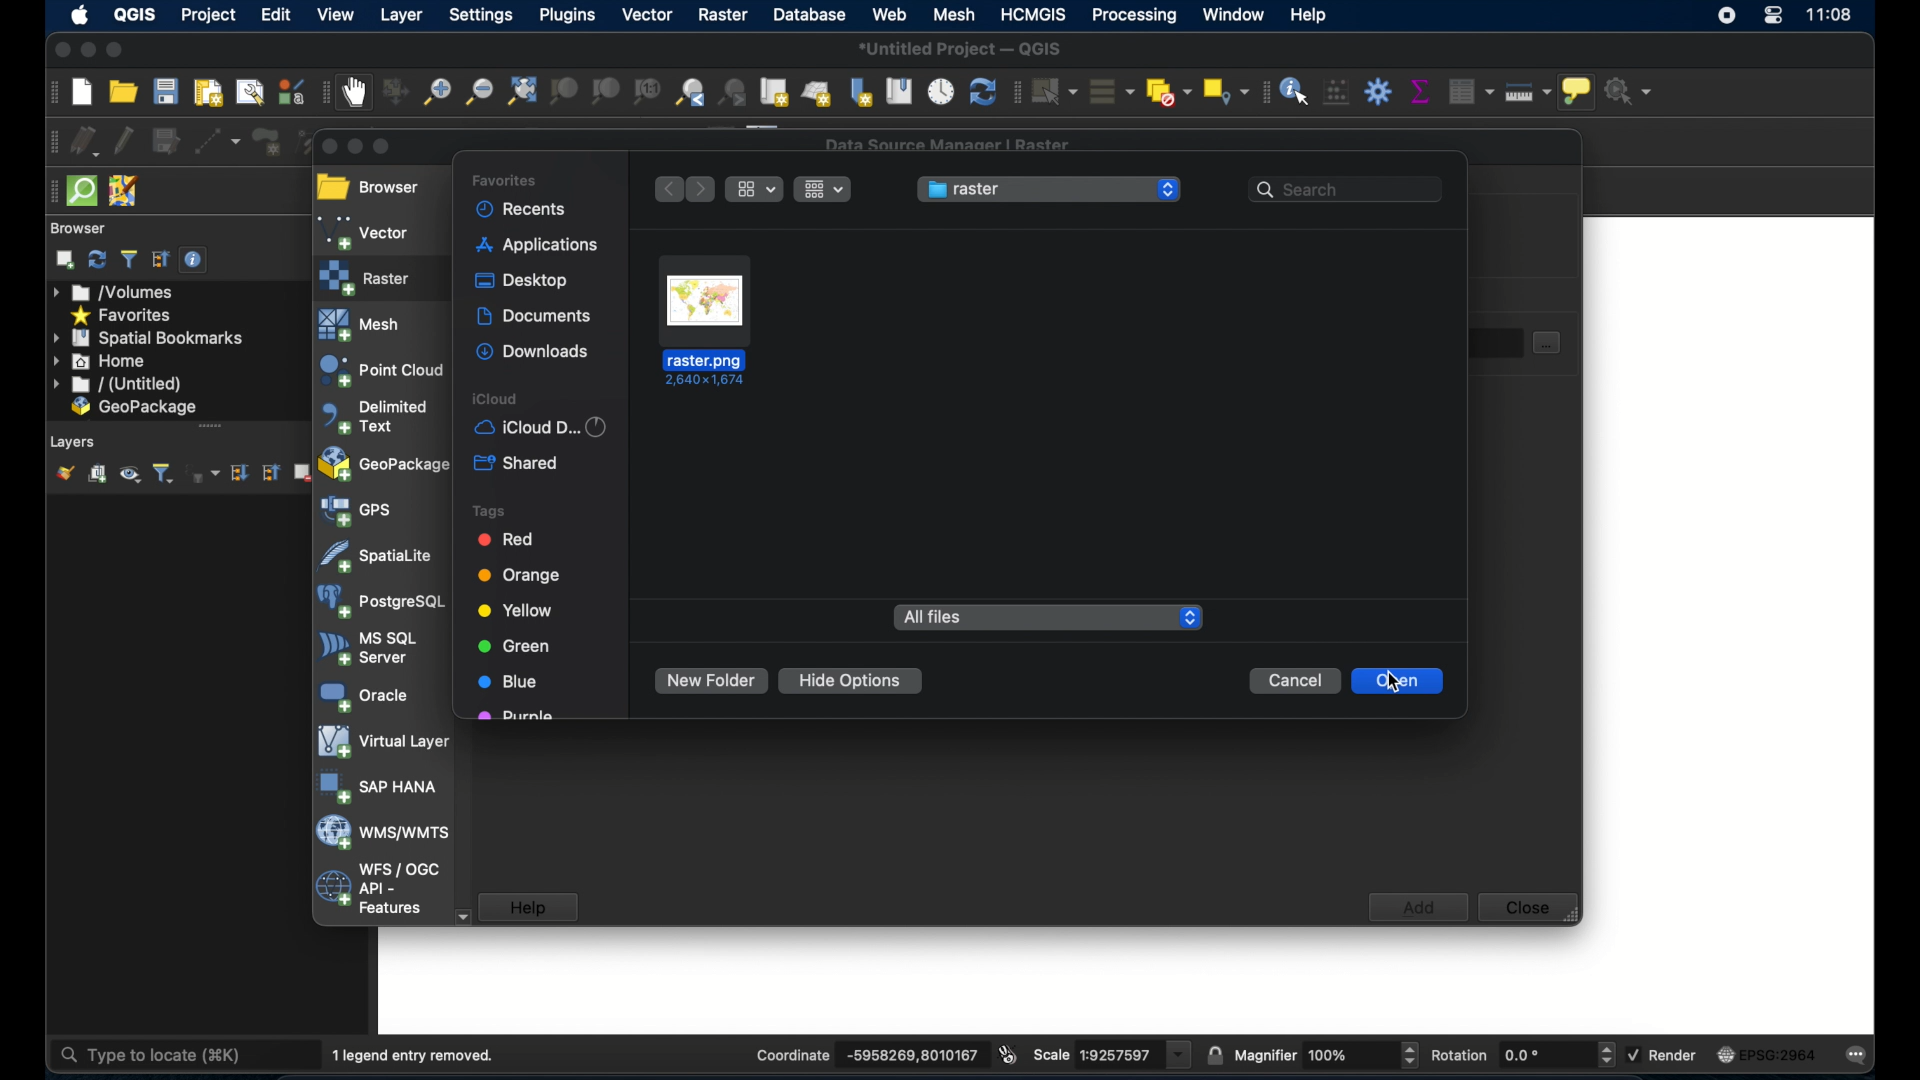  What do you see at coordinates (74, 440) in the screenshot?
I see `layers` at bounding box center [74, 440].